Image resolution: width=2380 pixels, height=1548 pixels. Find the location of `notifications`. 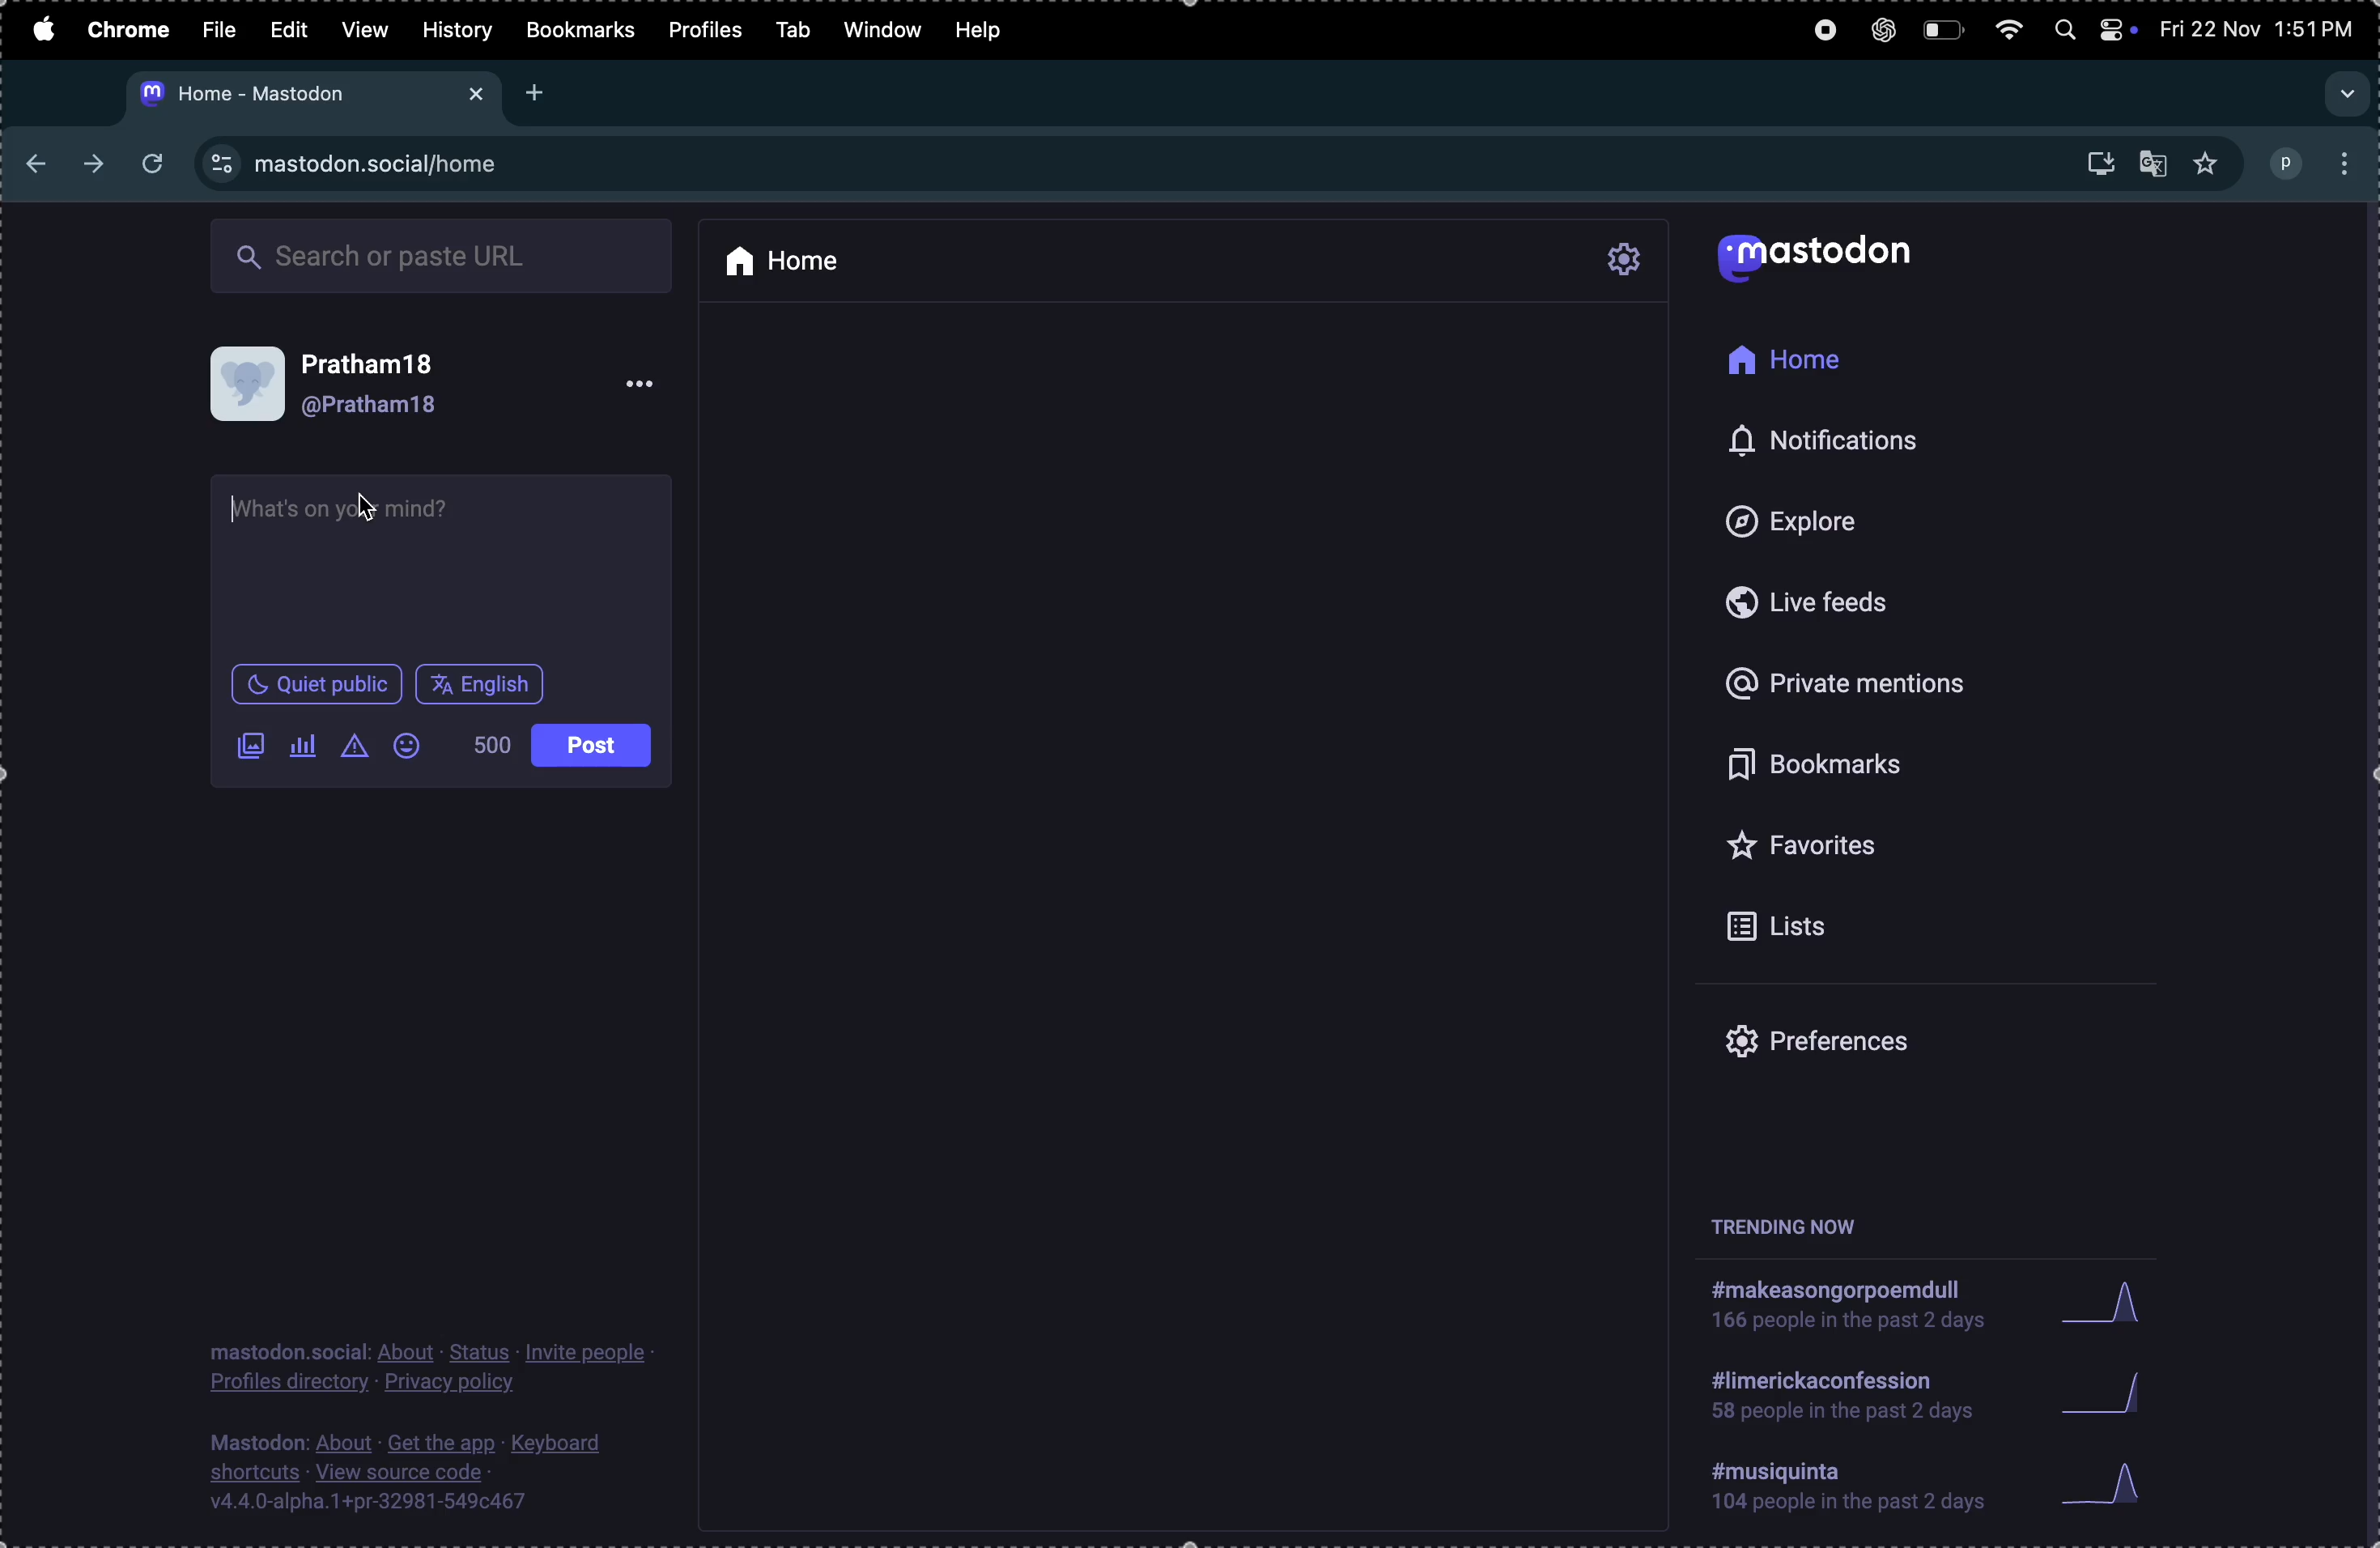

notifications is located at coordinates (1863, 438).